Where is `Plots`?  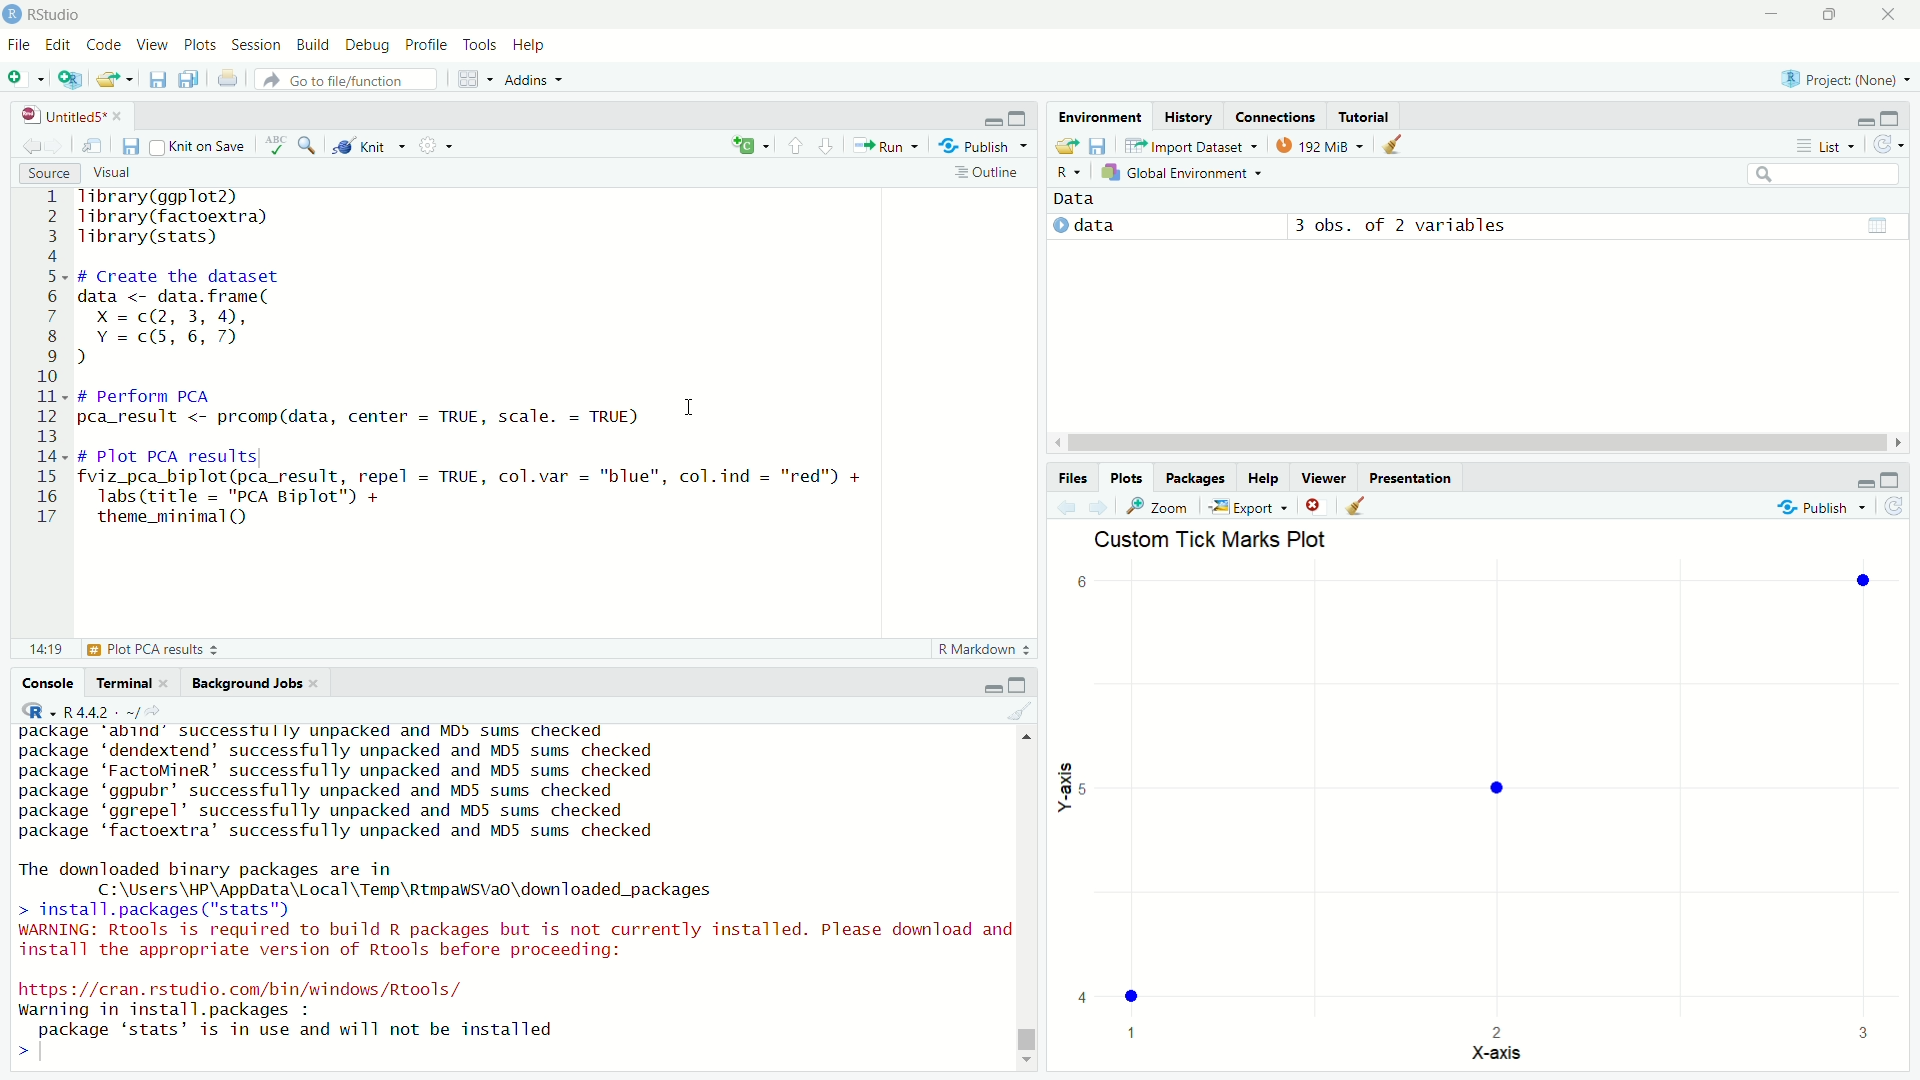 Plots is located at coordinates (1127, 478).